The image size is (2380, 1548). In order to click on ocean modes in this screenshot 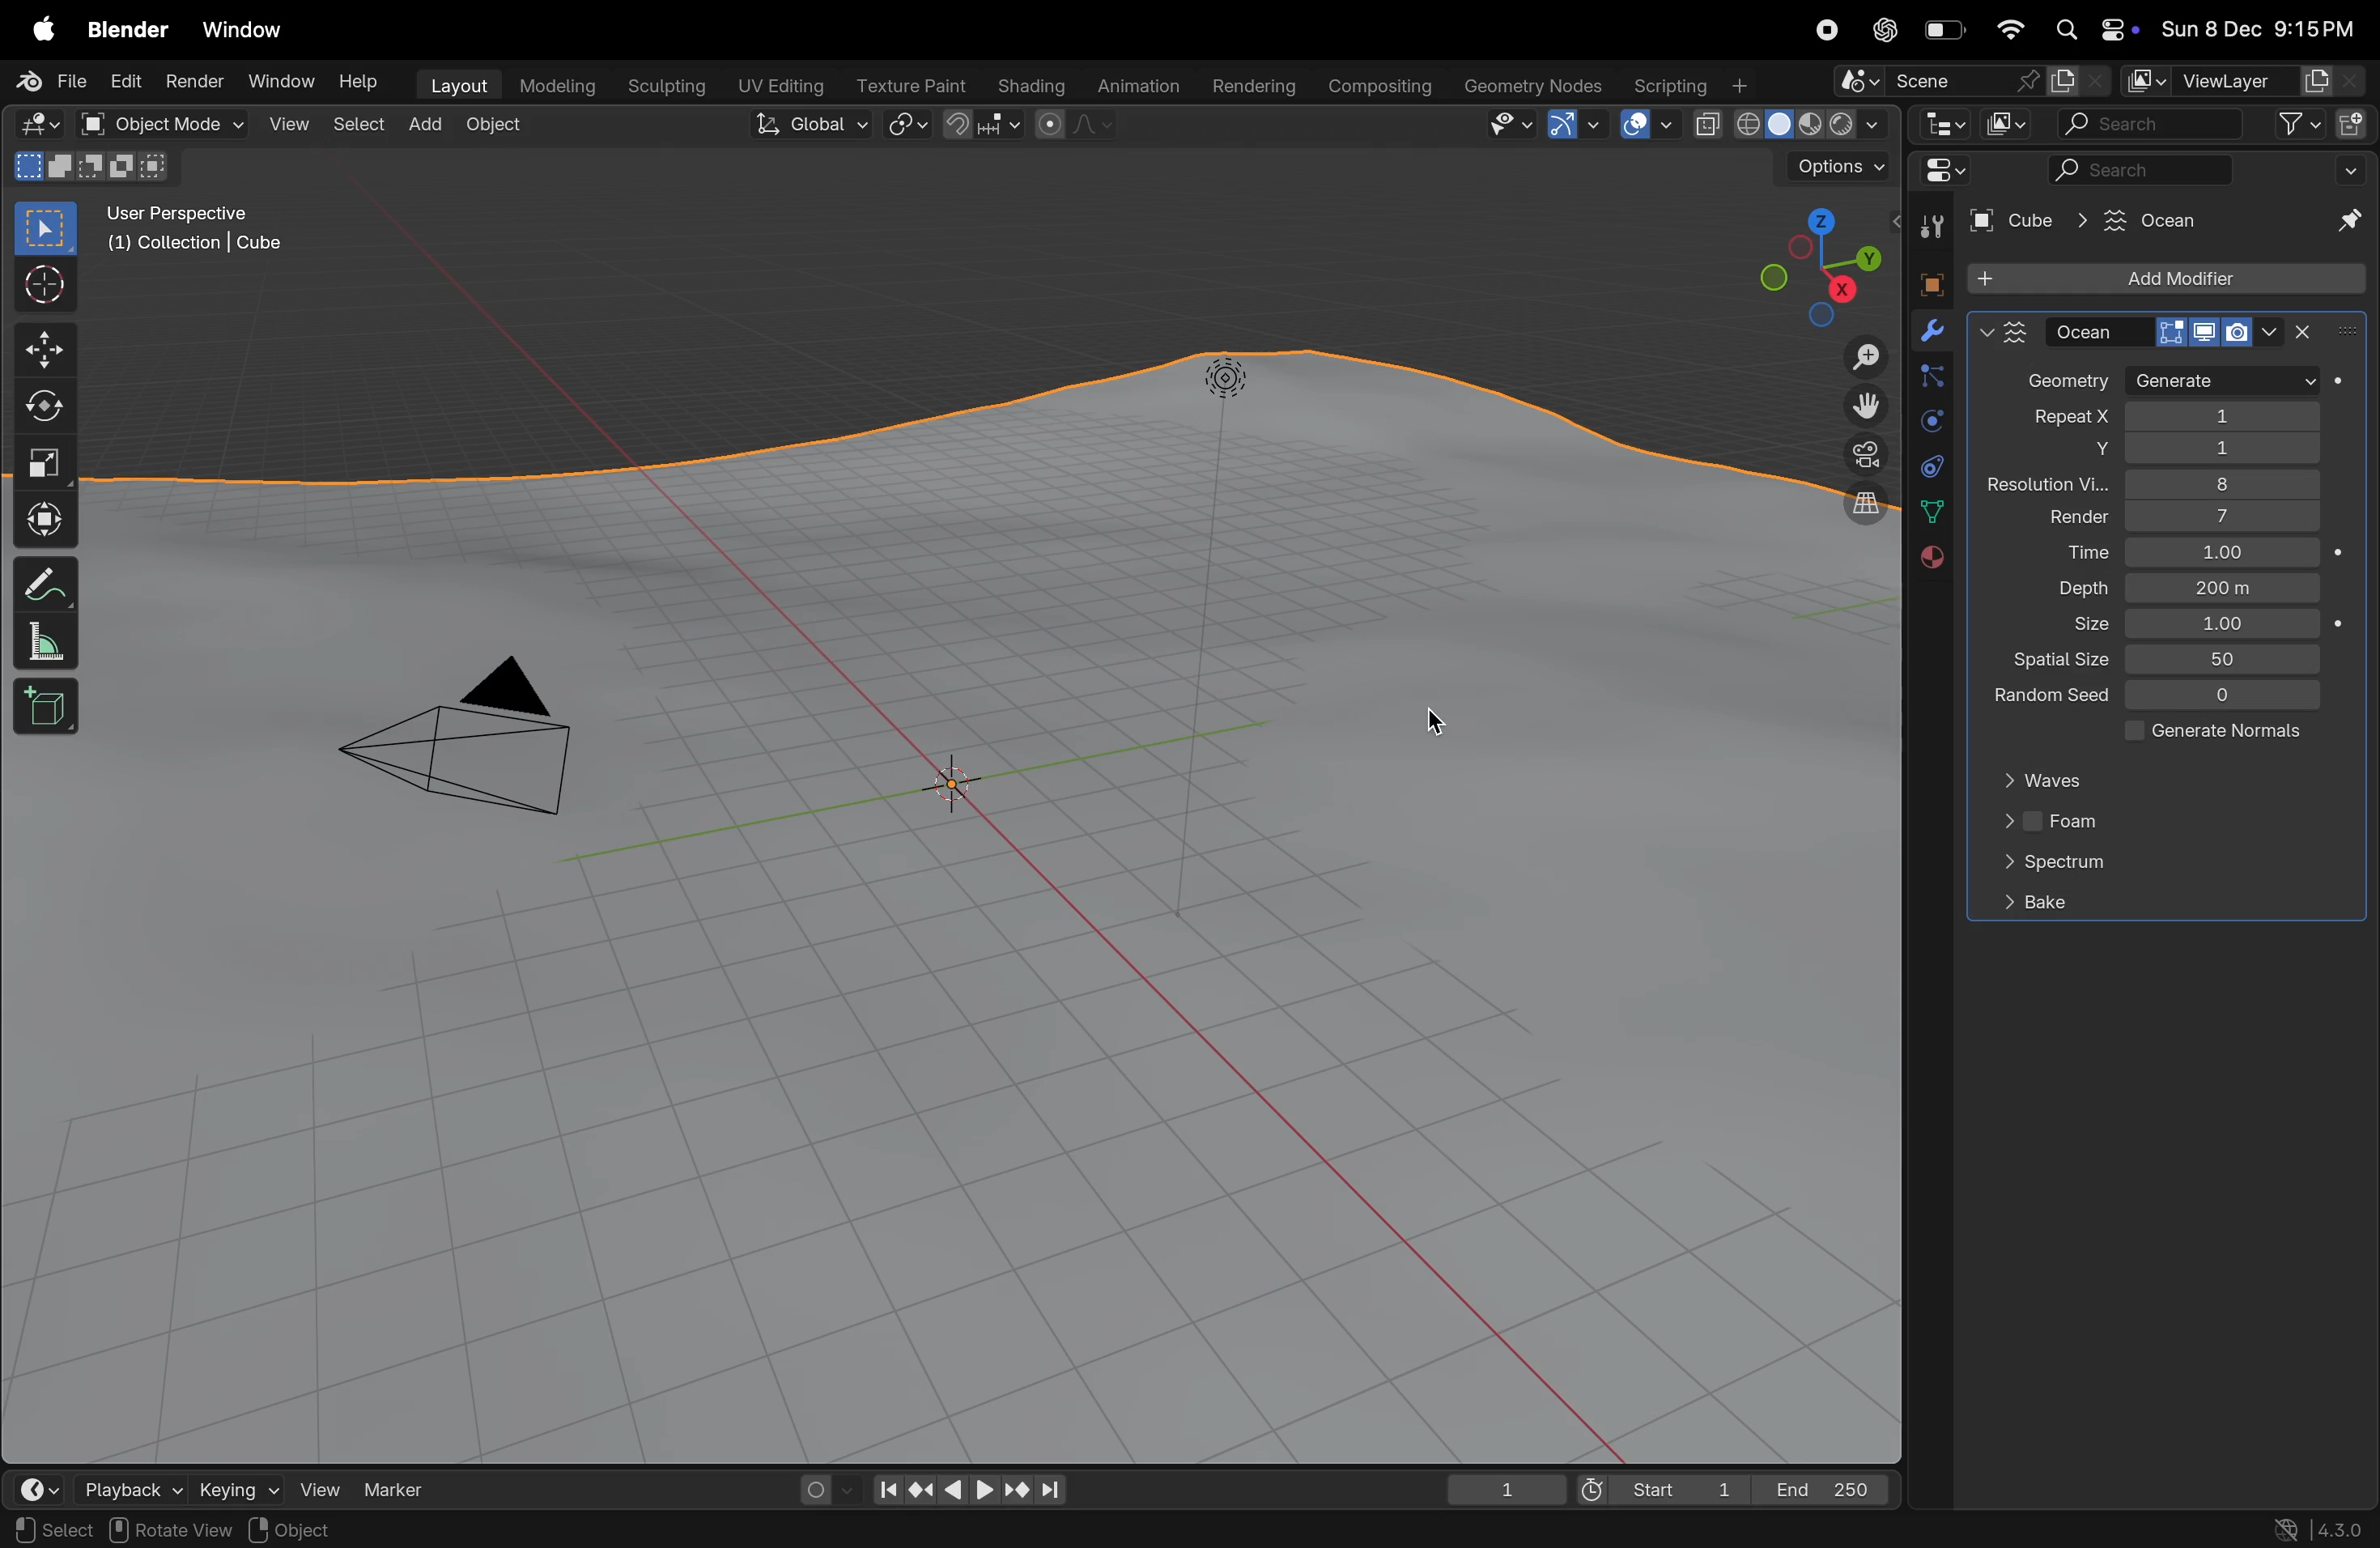, I will do `click(2168, 331)`.